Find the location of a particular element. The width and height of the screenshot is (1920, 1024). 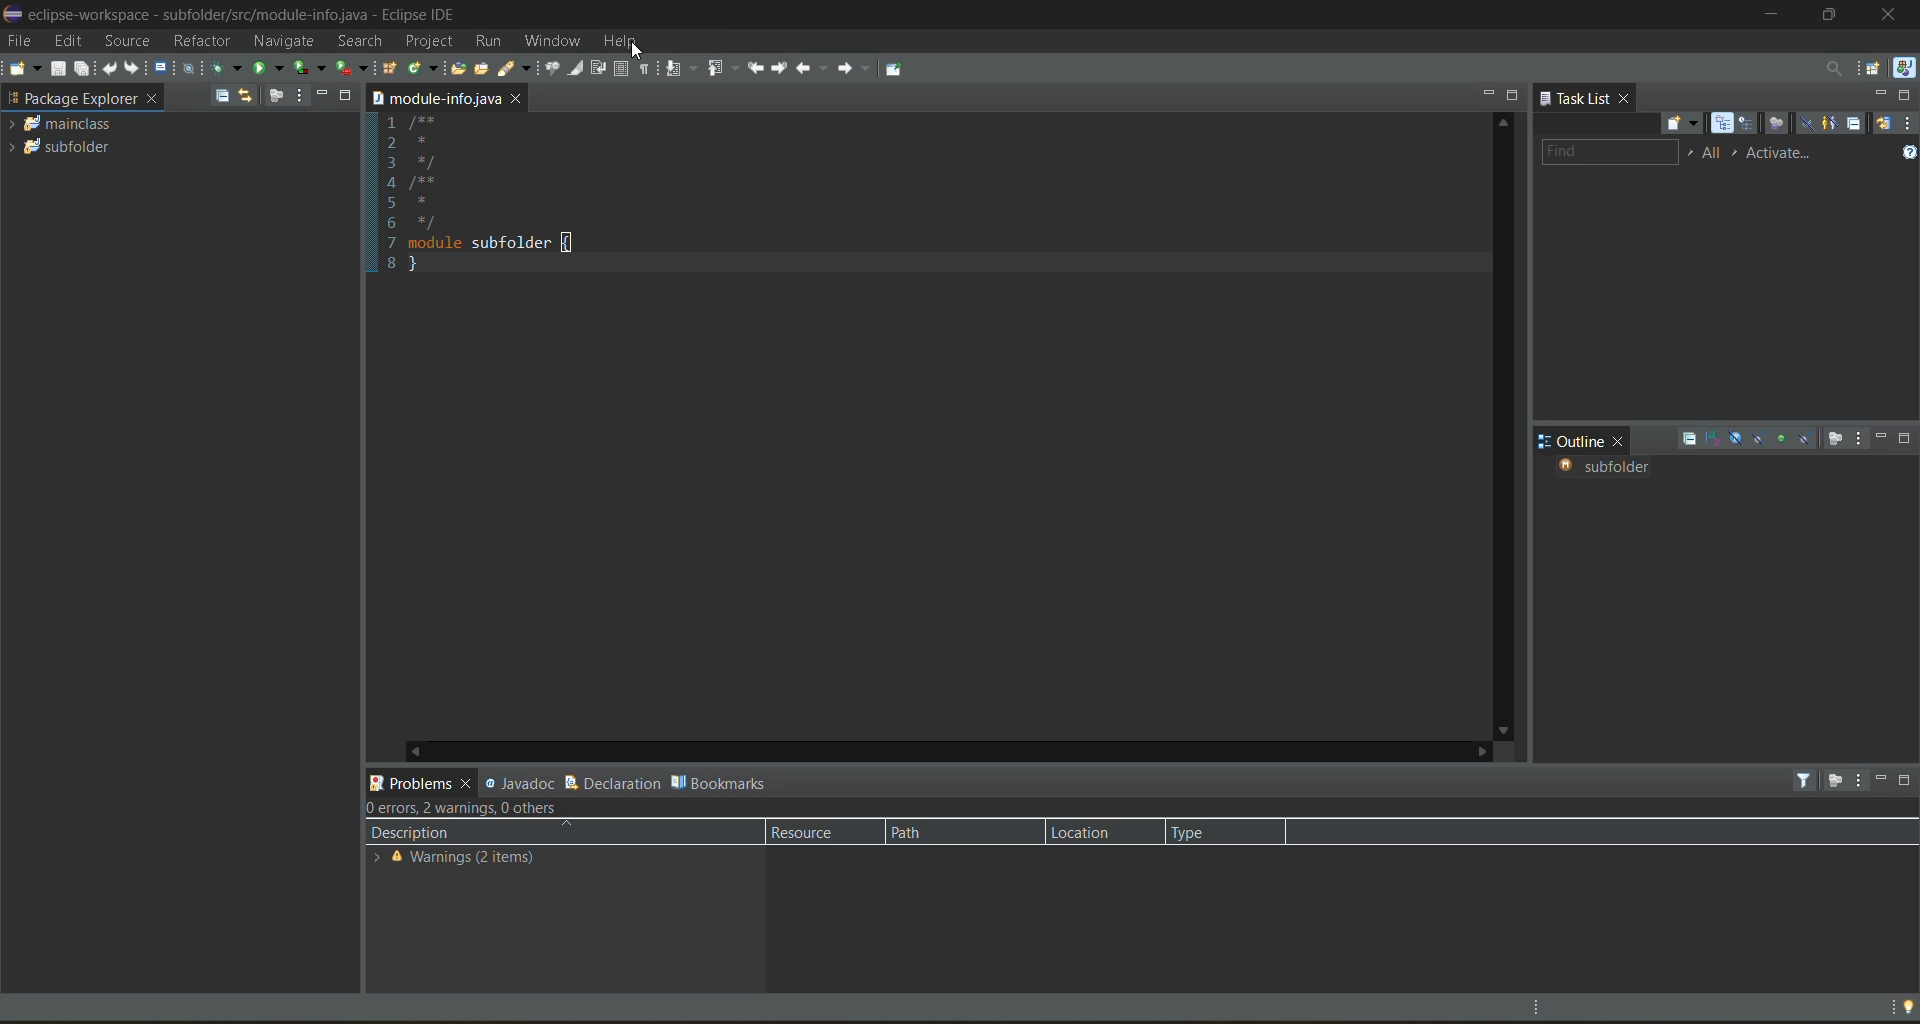

Subfolder is located at coordinates (62, 149).